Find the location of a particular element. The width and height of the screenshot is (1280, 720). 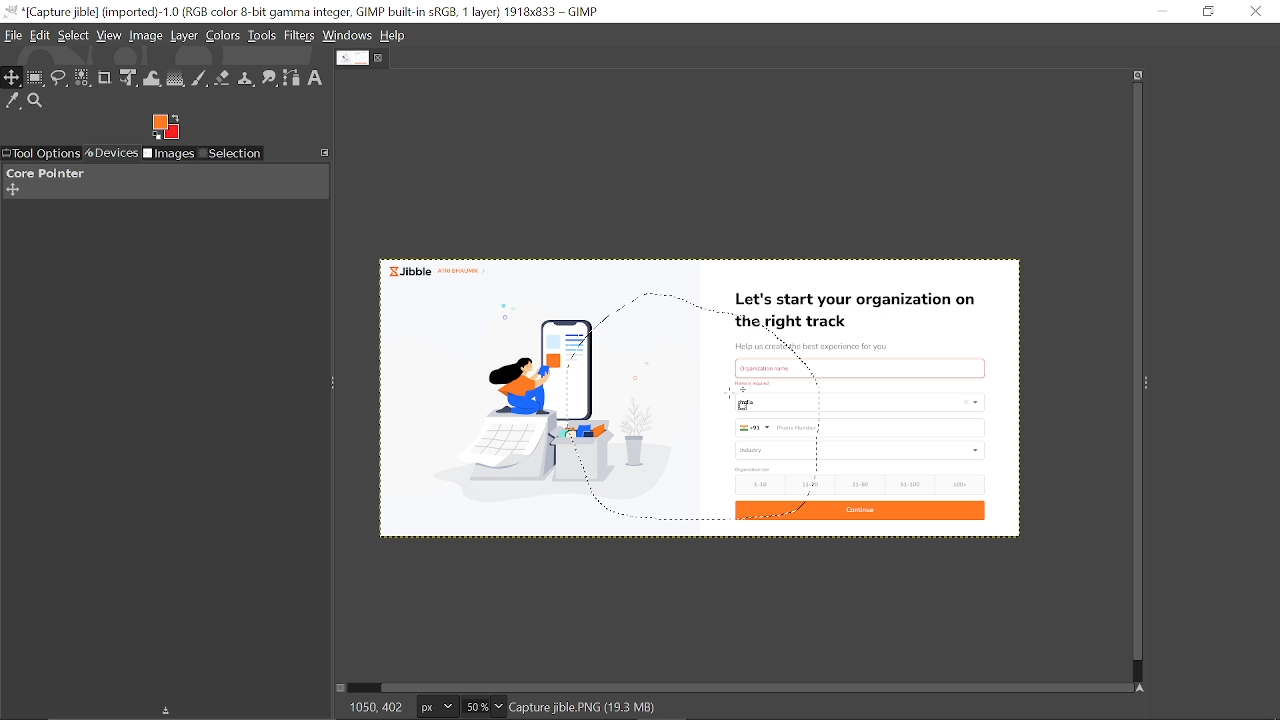

Filters is located at coordinates (300, 36).